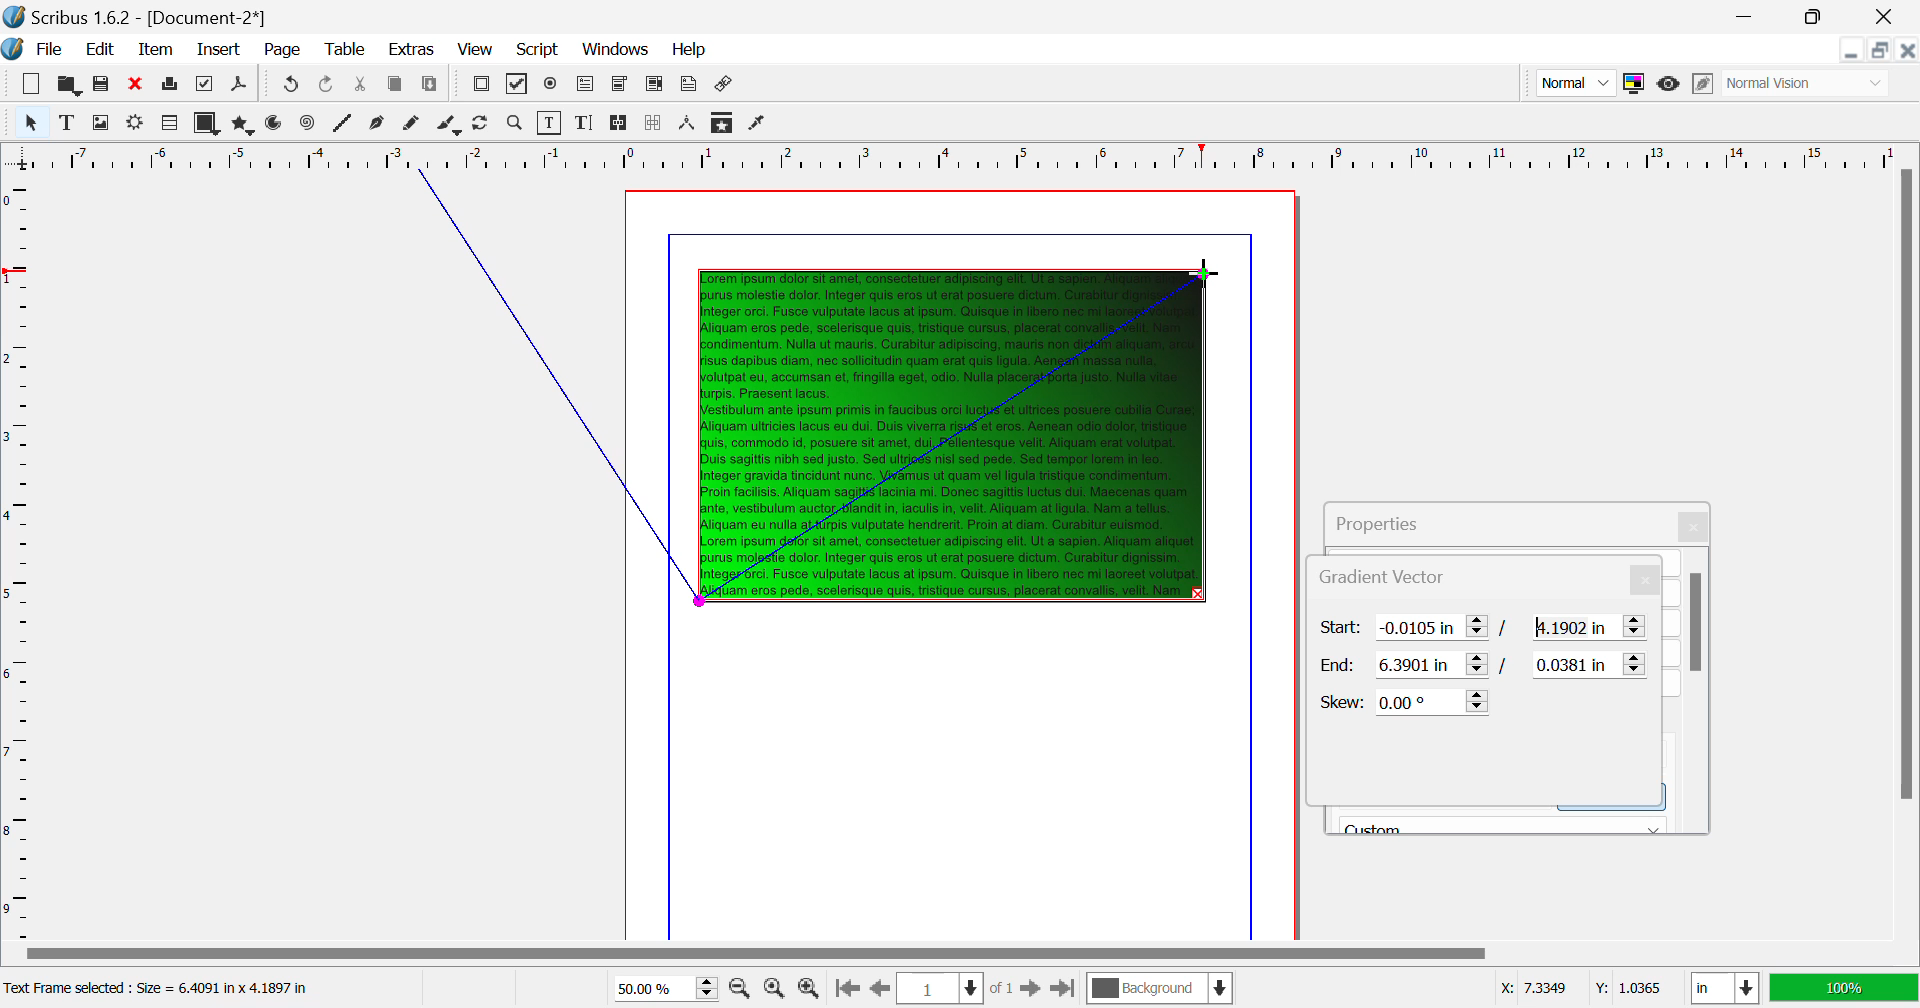  I want to click on Zoom Out, so click(742, 987).